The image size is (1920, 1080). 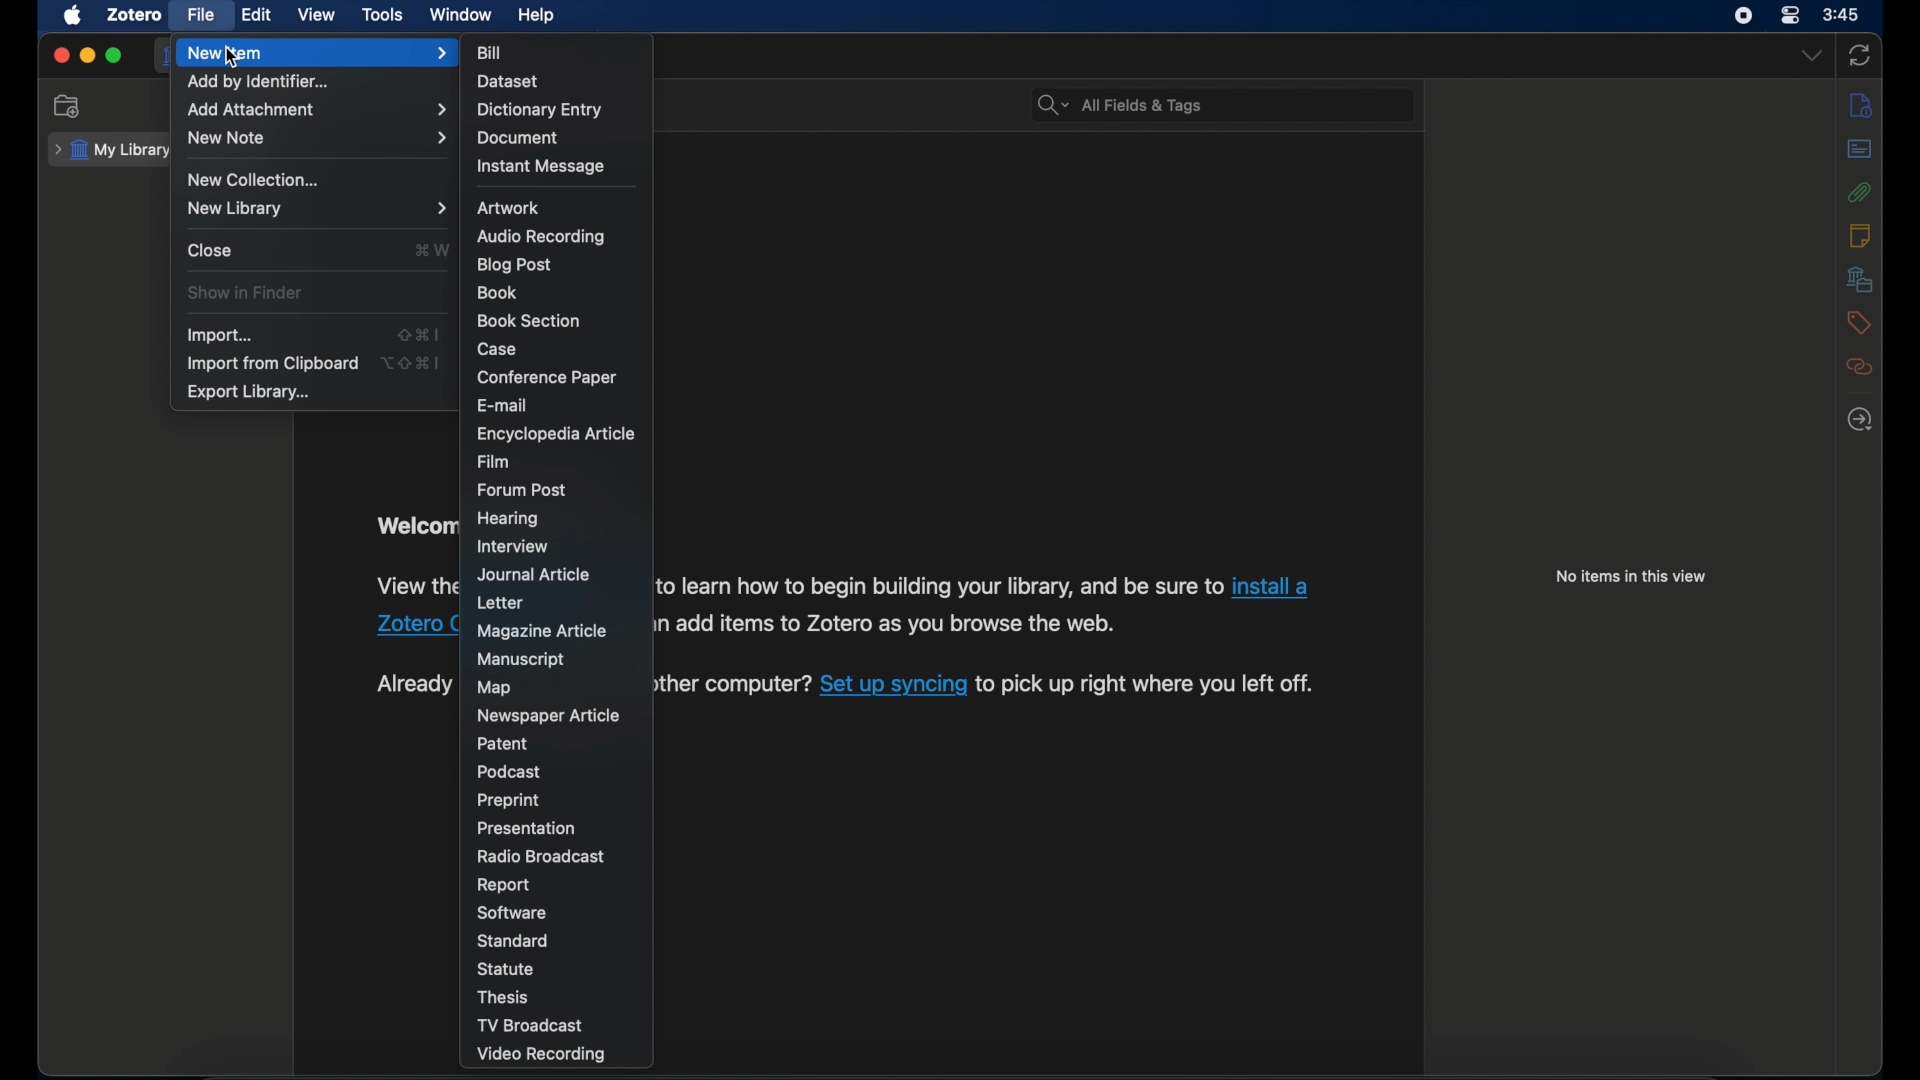 I want to click on zotero, so click(x=132, y=15).